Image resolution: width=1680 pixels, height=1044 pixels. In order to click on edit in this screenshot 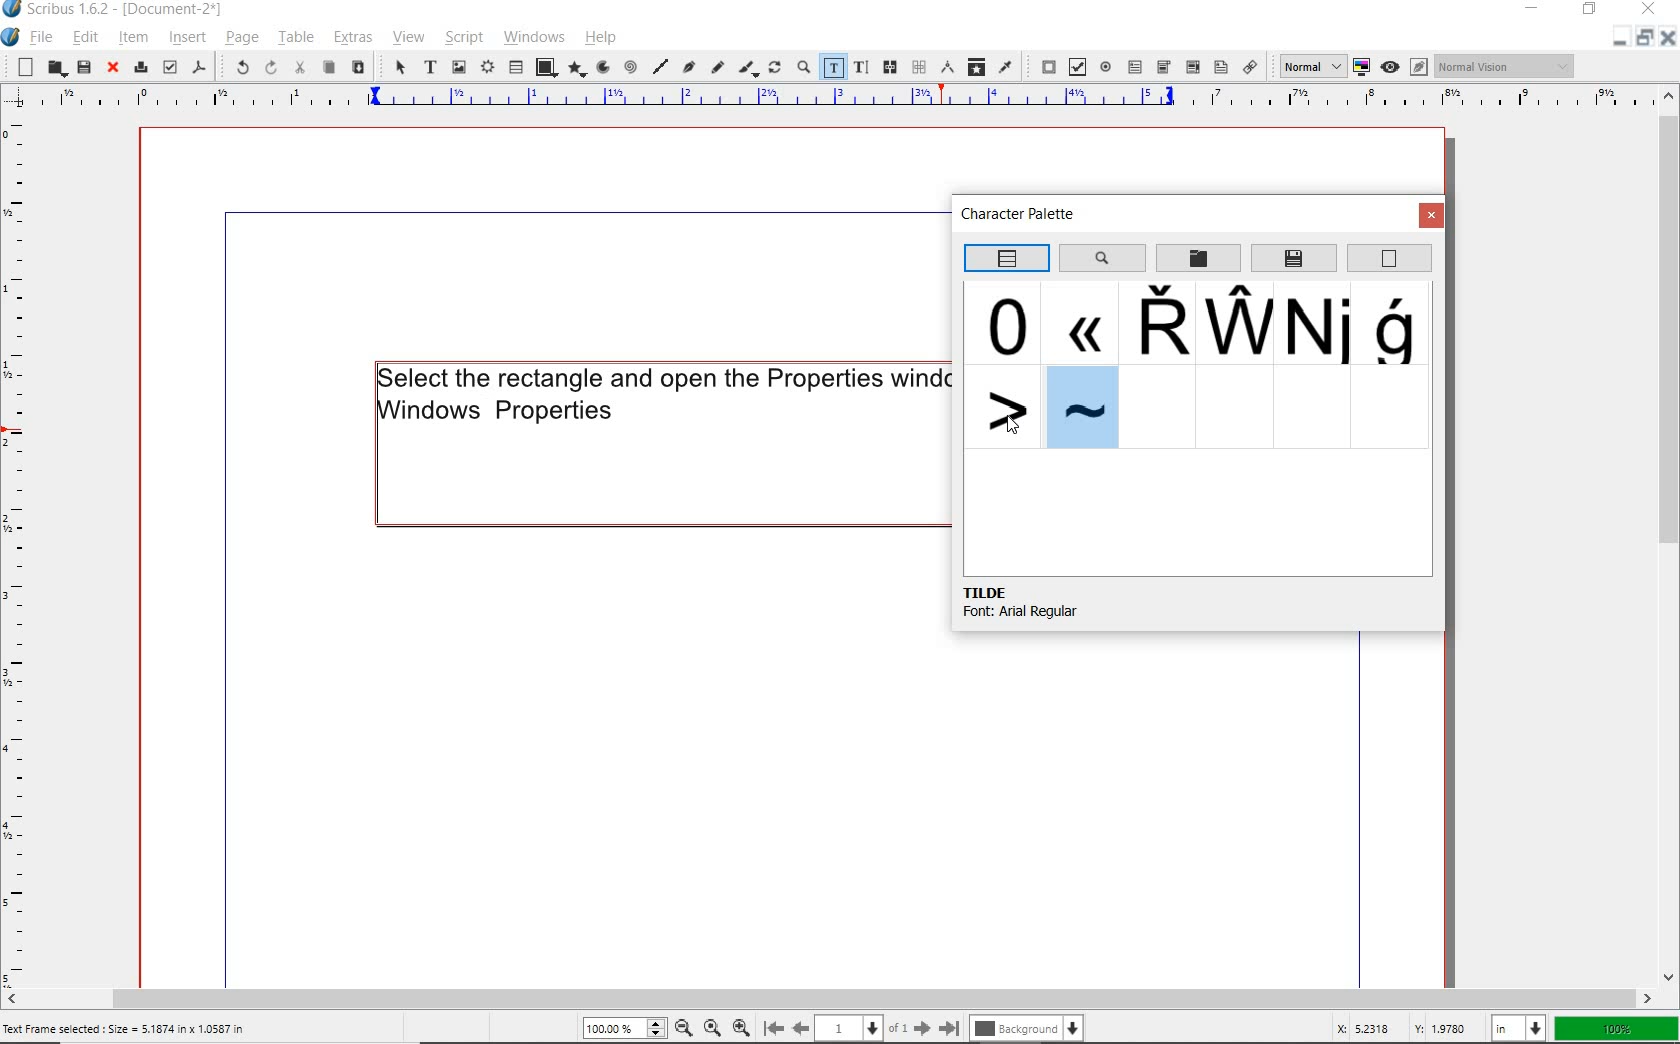, I will do `click(86, 37)`.